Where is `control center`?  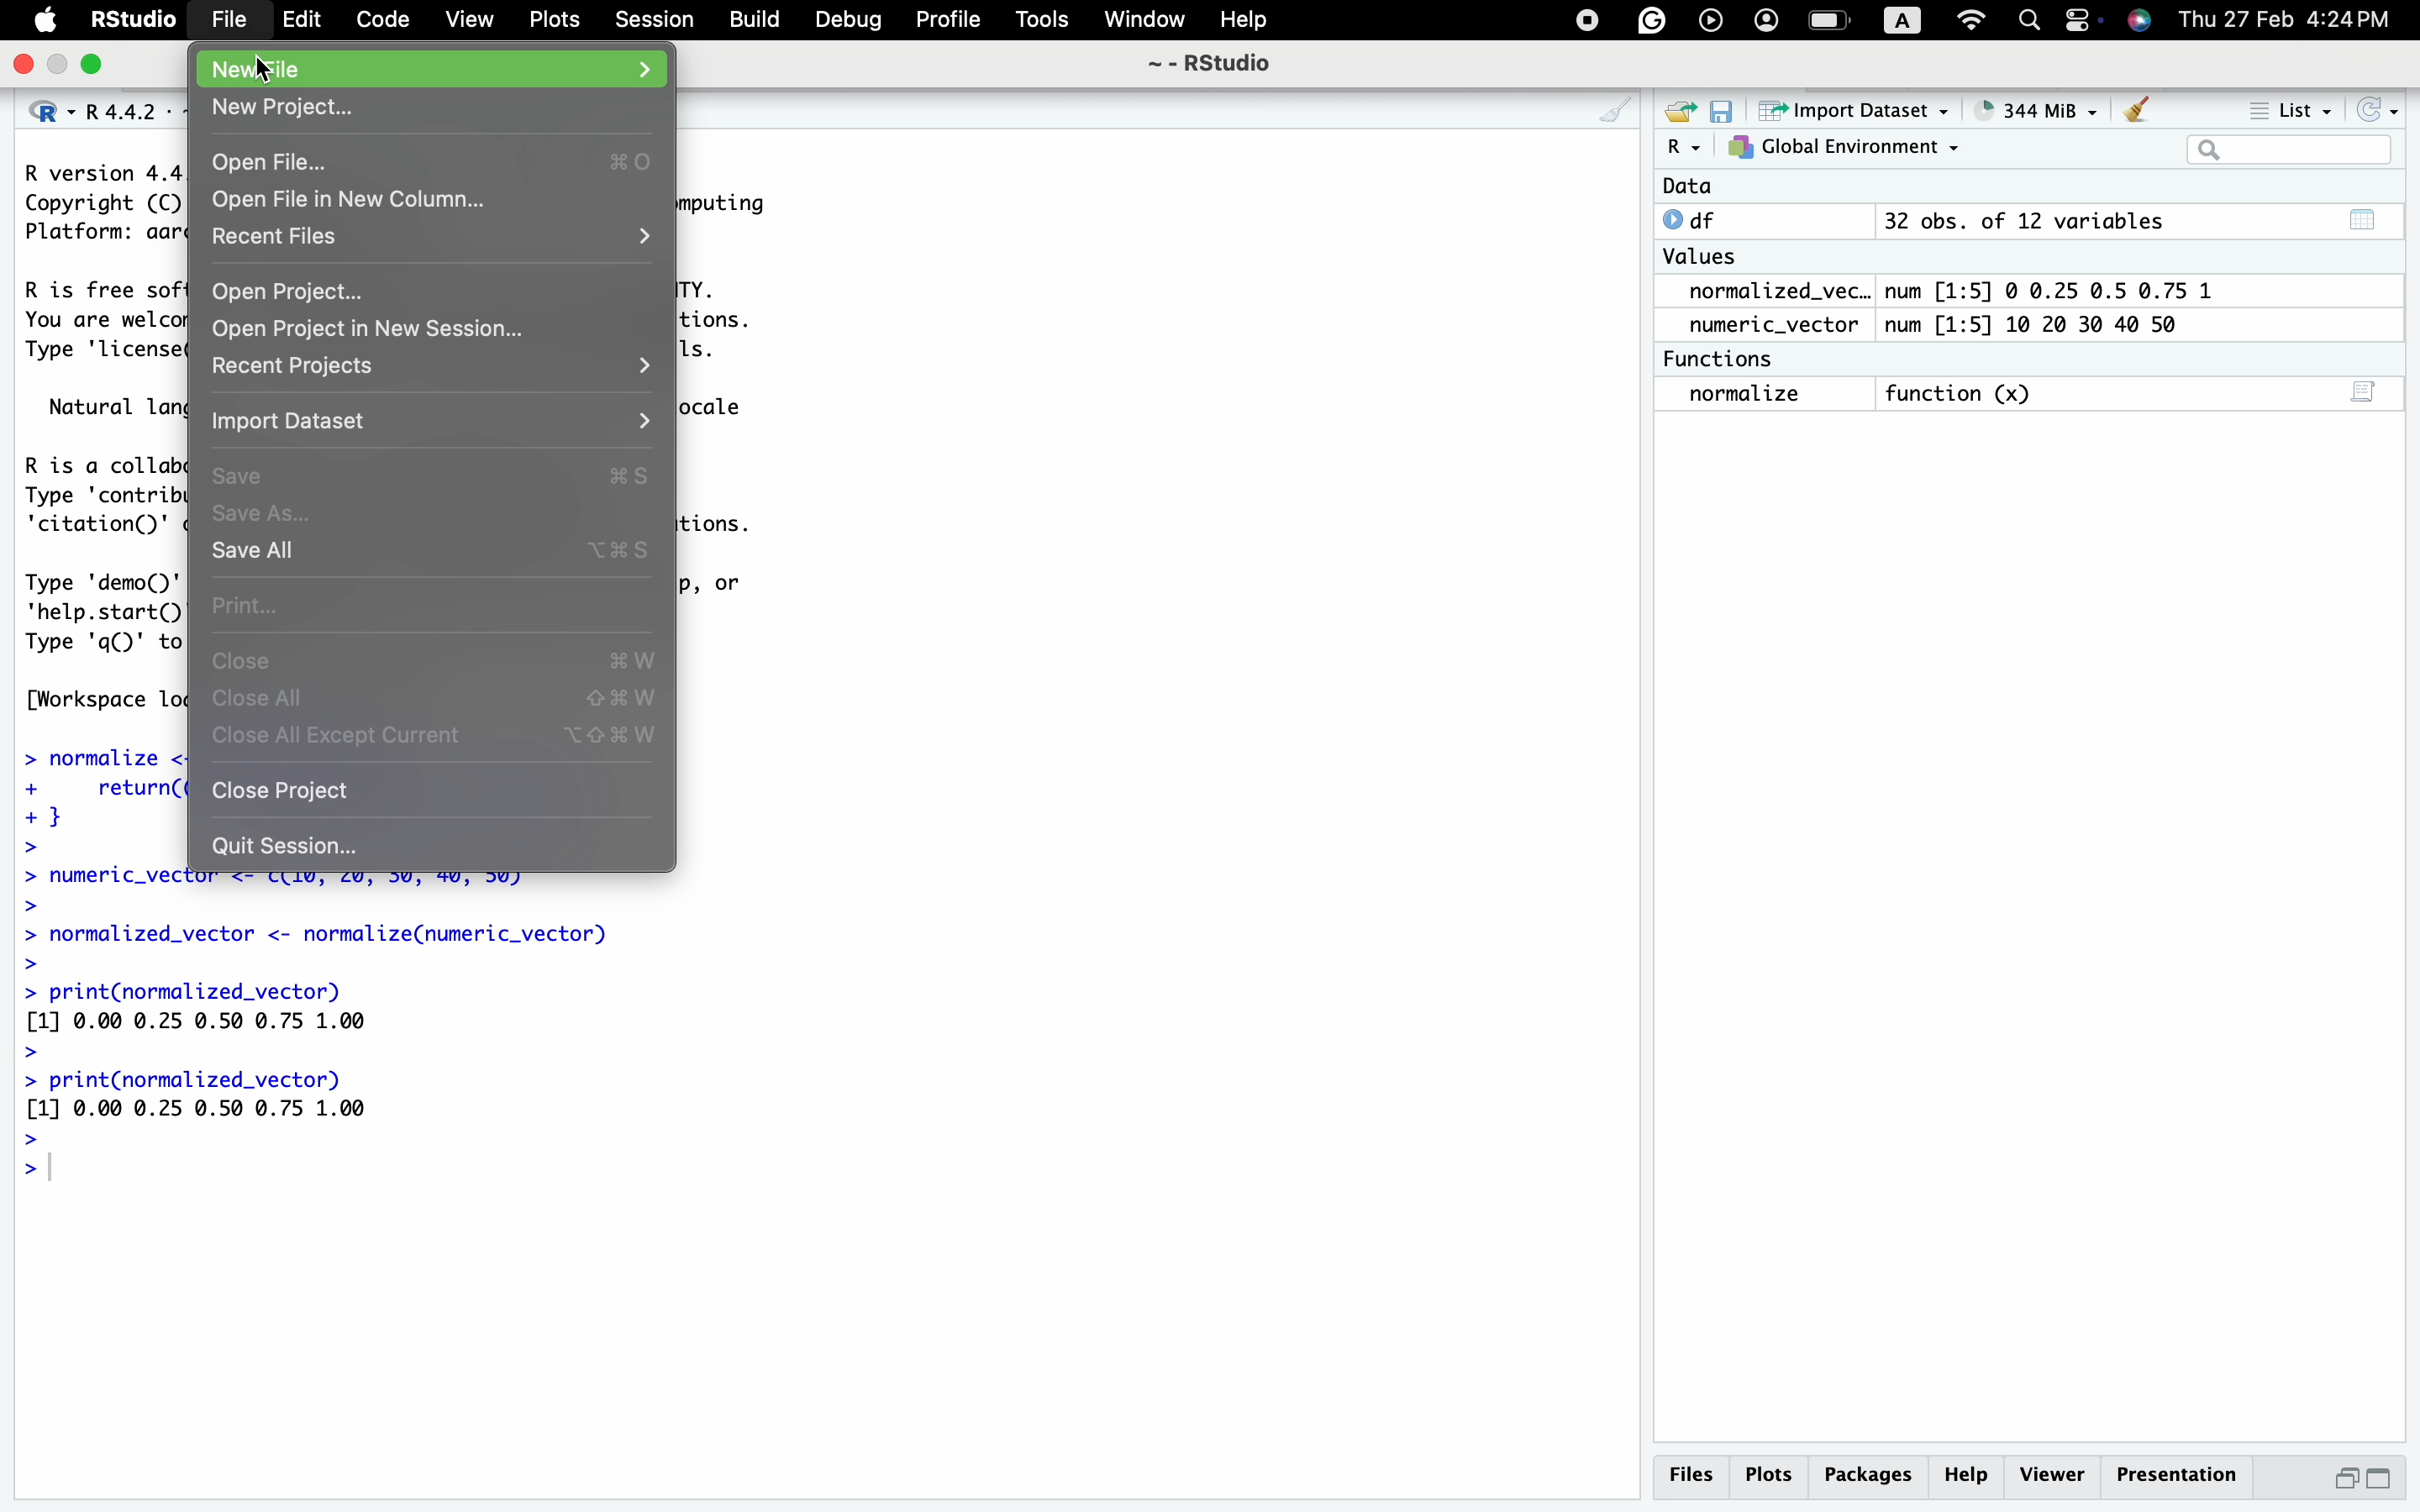 control center is located at coordinates (1586, 21).